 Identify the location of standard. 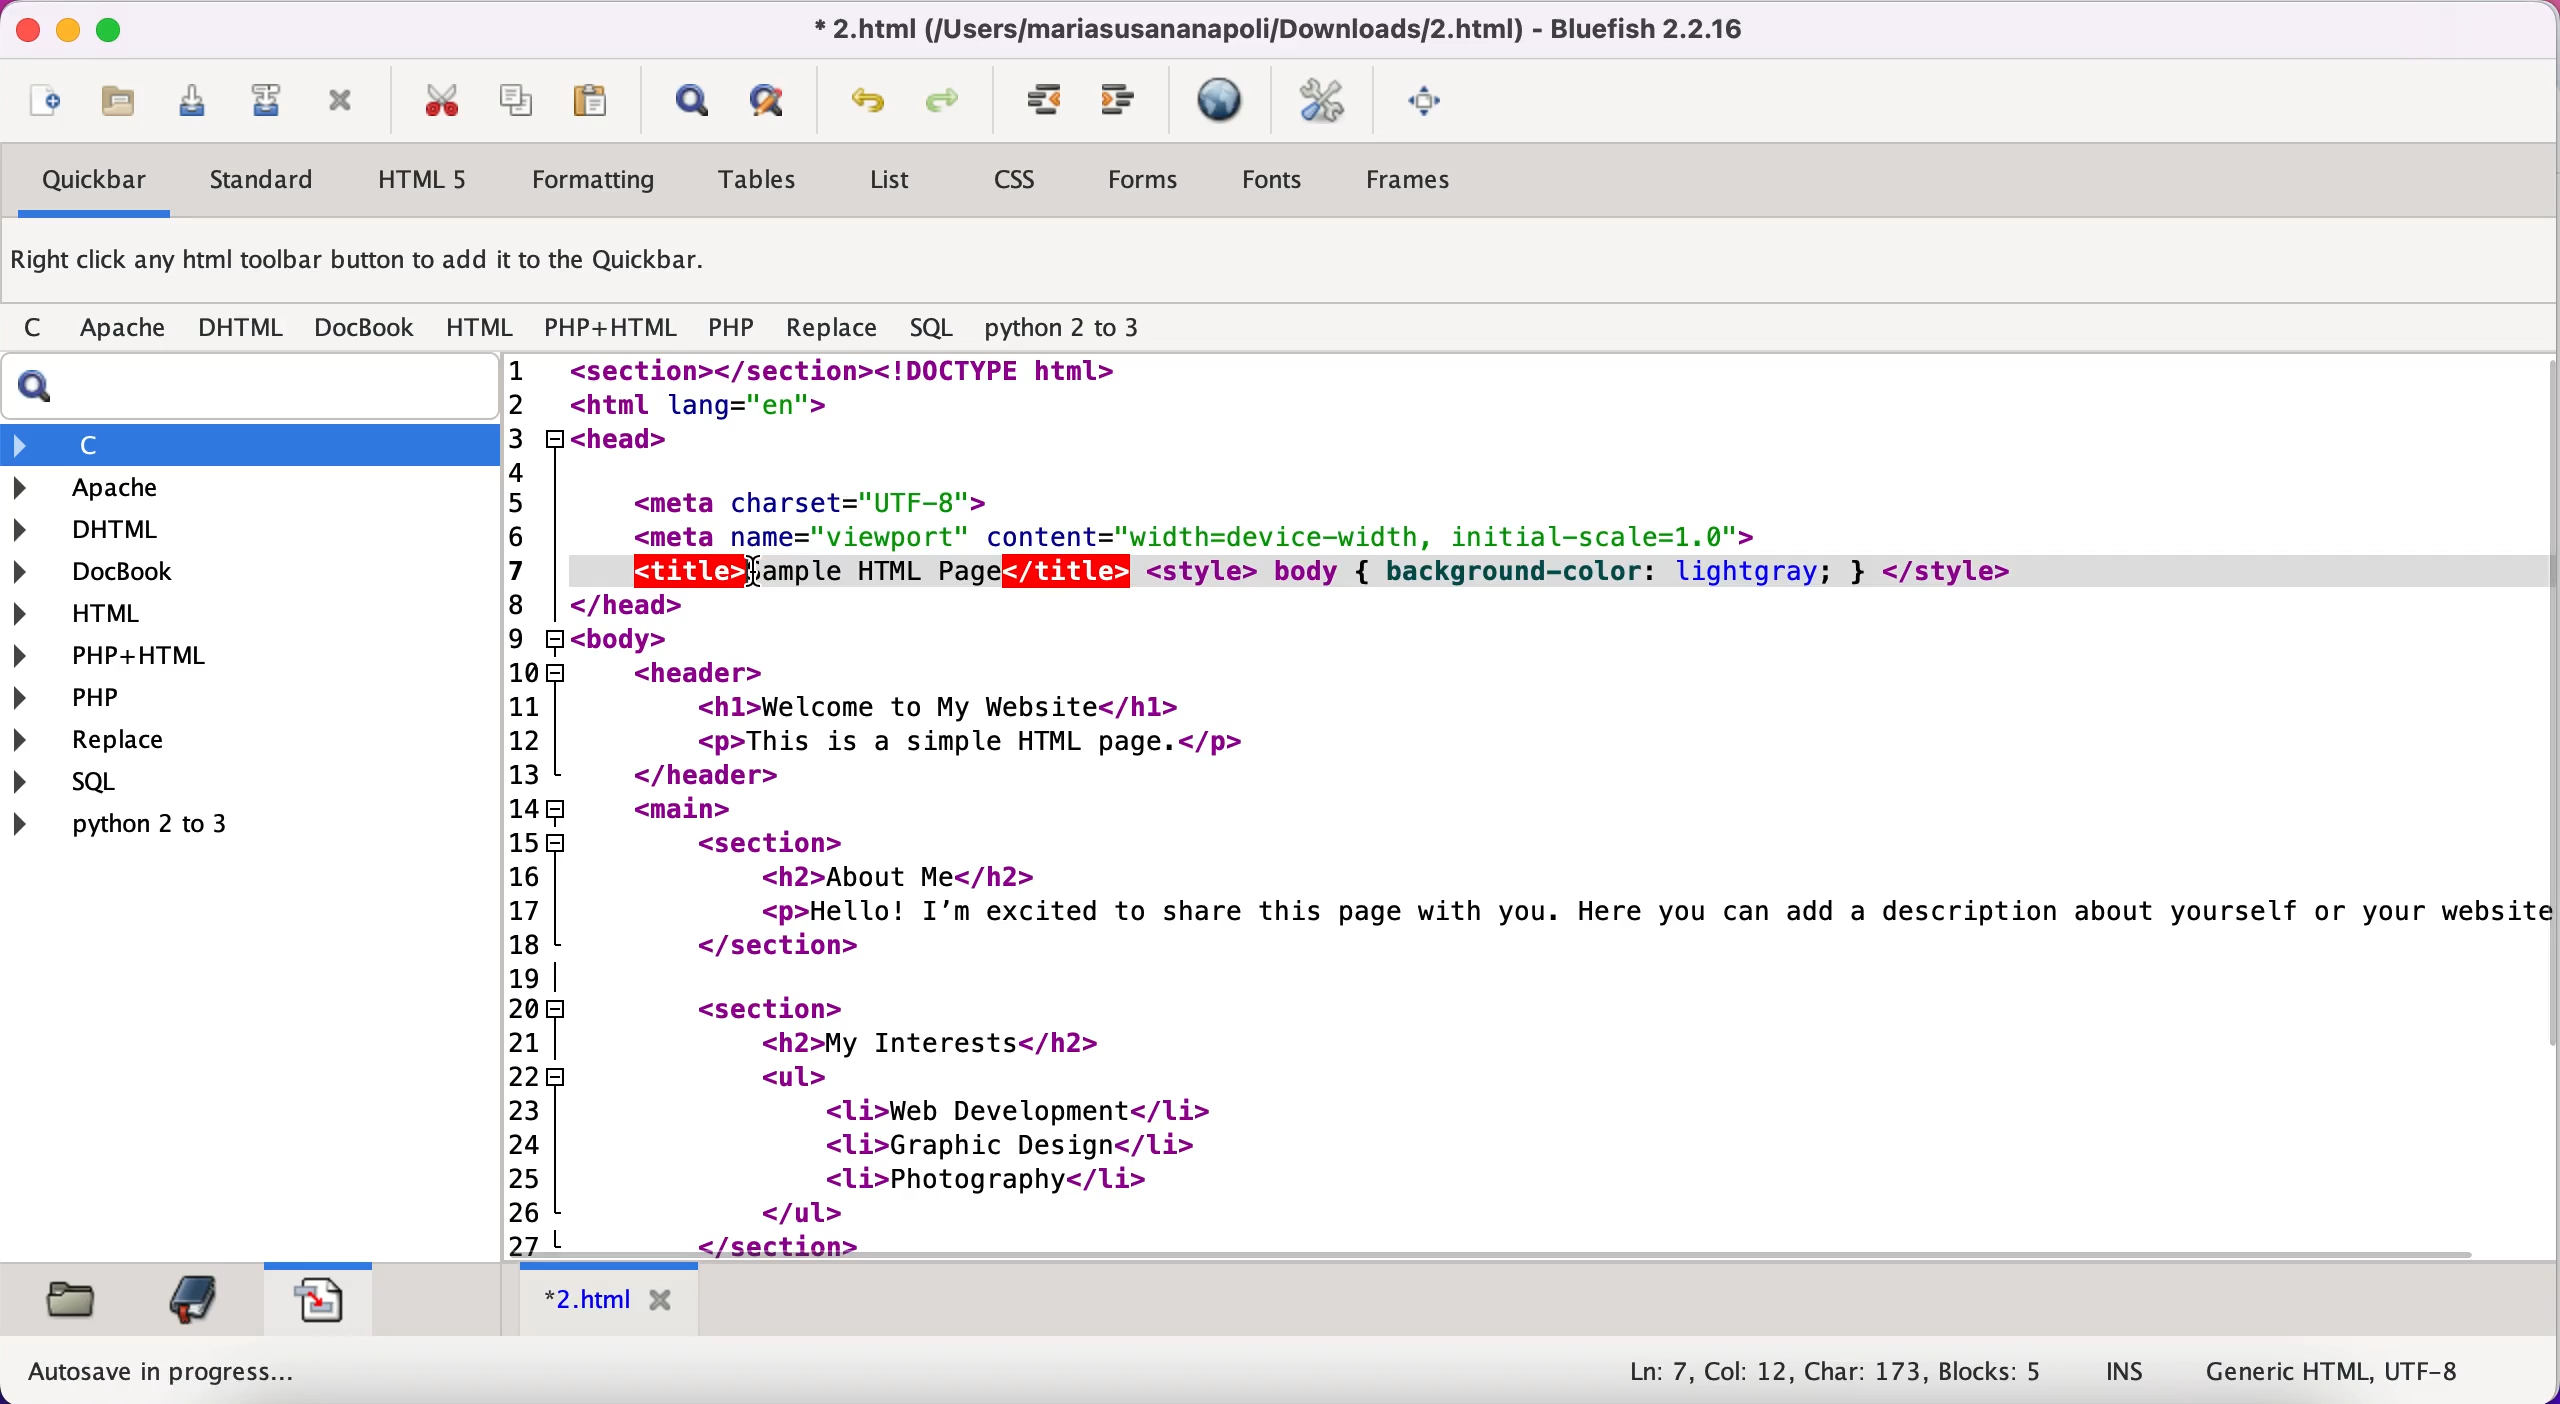
(264, 184).